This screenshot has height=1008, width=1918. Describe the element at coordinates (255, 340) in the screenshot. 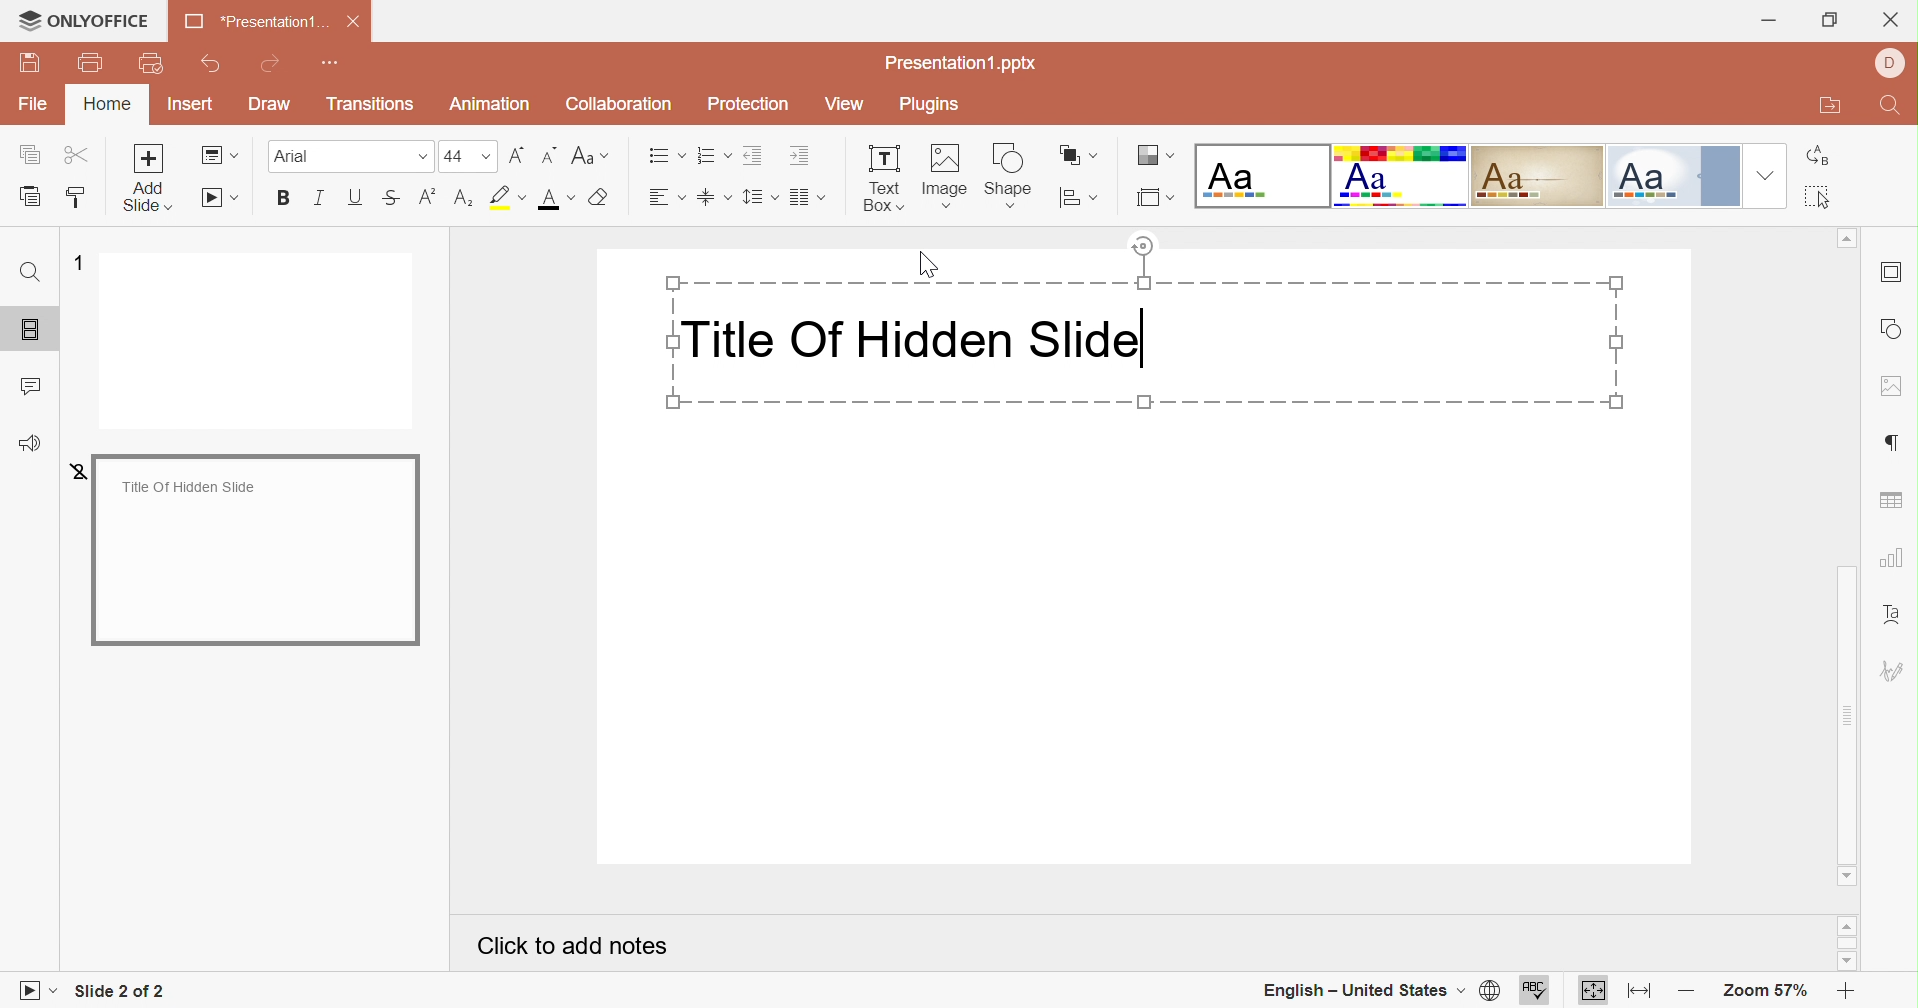

I see `Slide 1 preview` at that location.